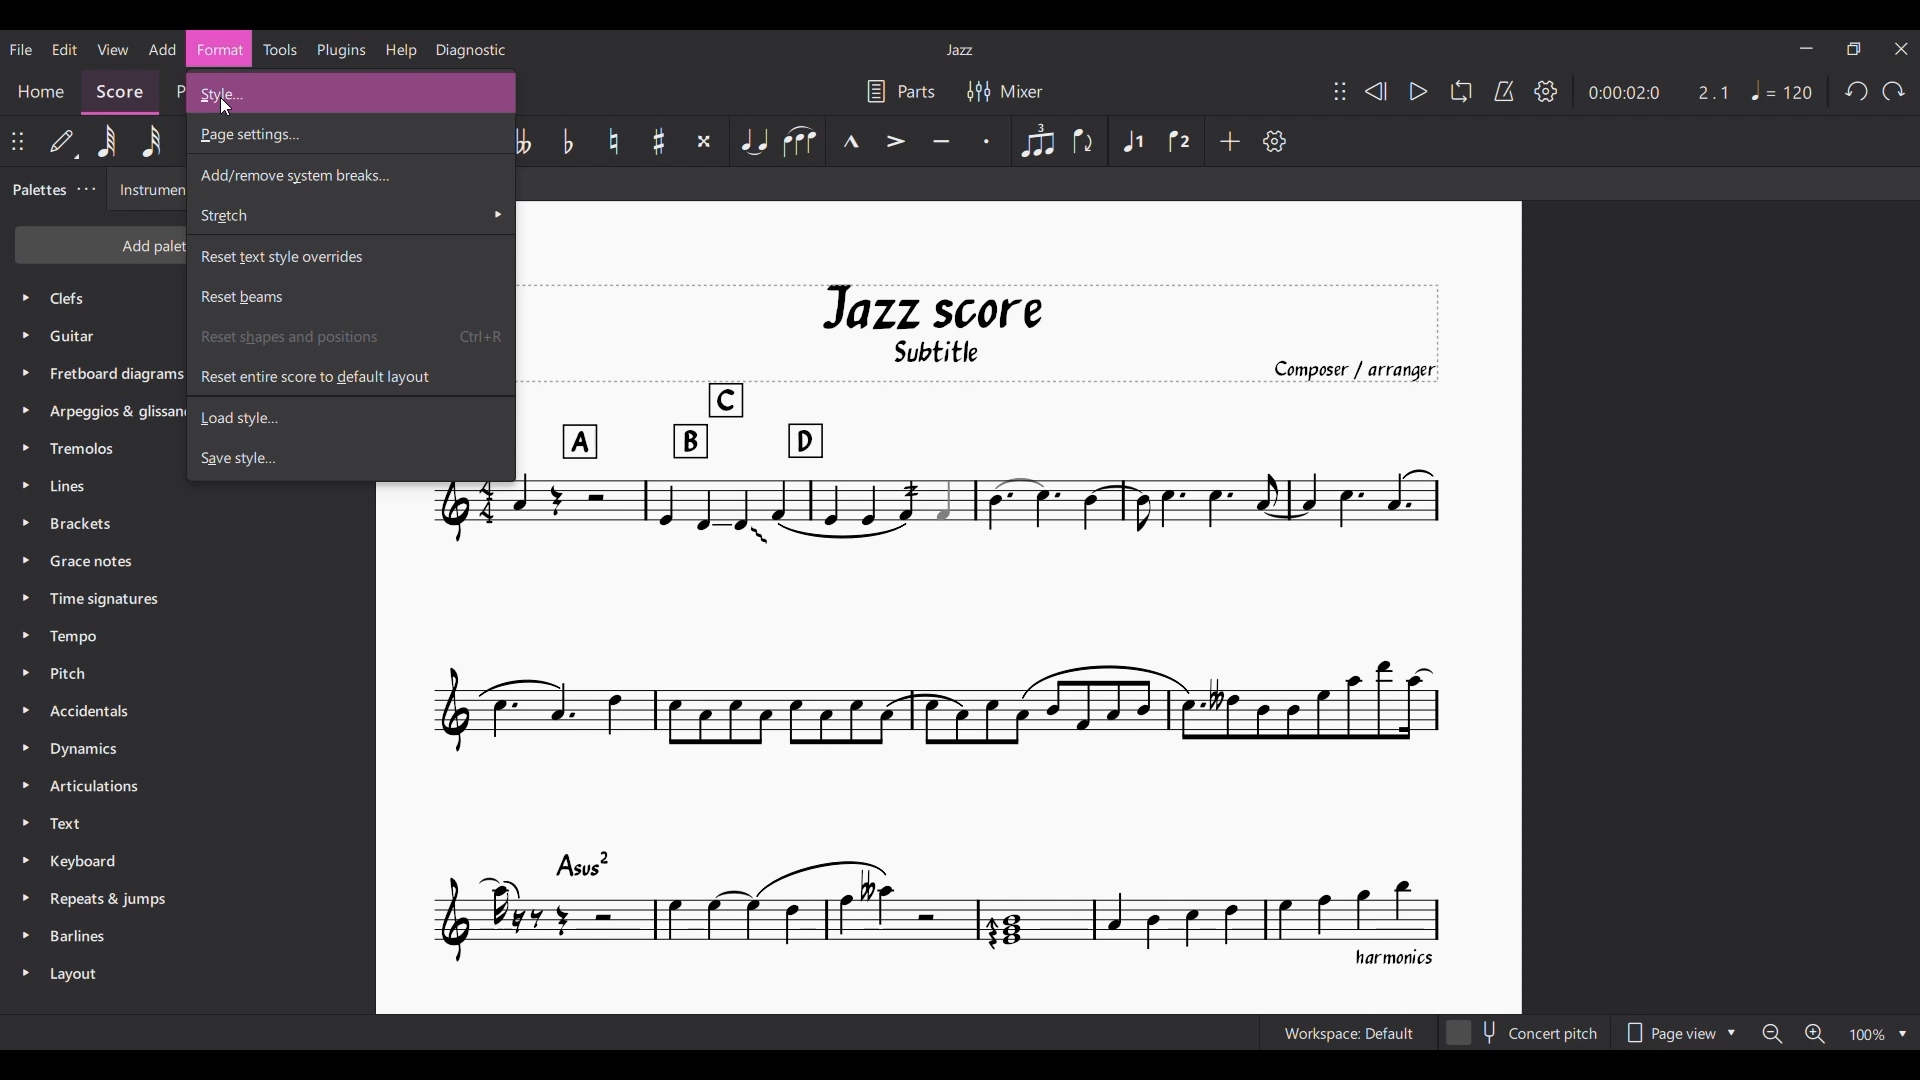 This screenshot has height=1080, width=1920. What do you see at coordinates (959, 49) in the screenshot?
I see `Current score title` at bounding box center [959, 49].